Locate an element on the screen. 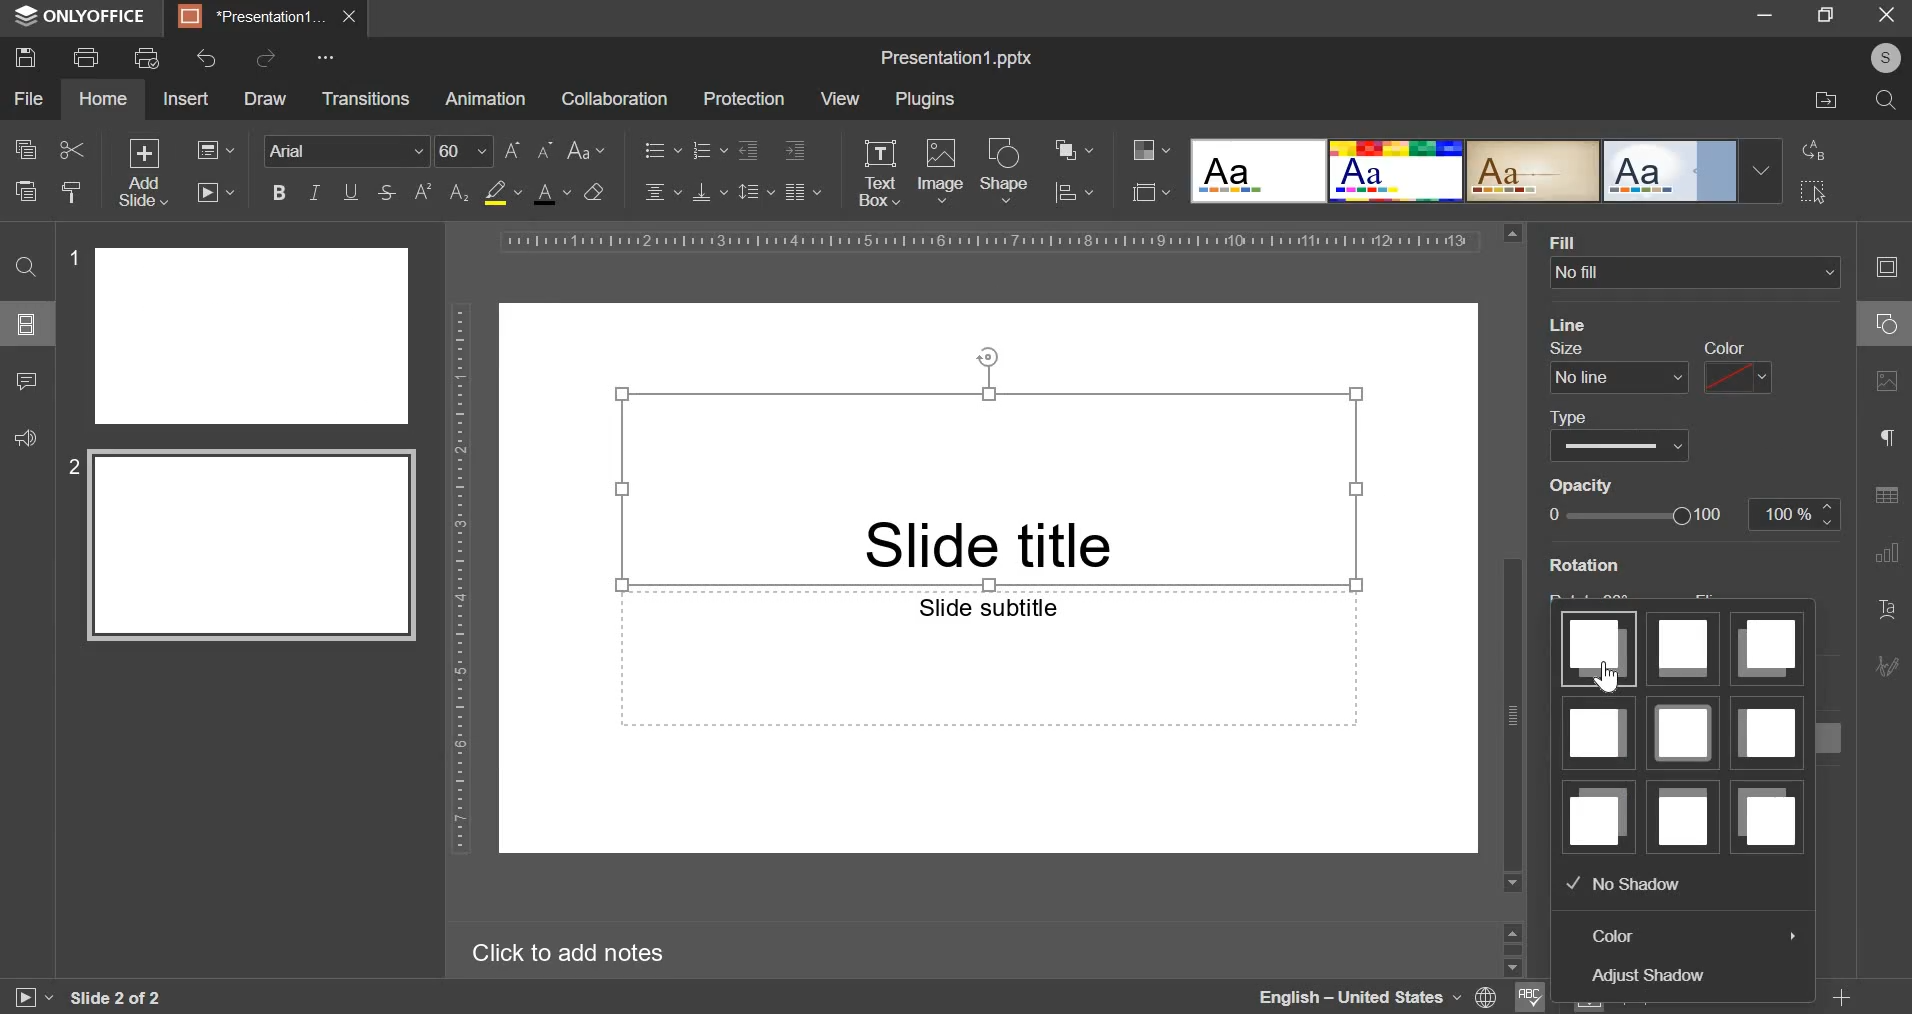 Image resolution: width=1912 pixels, height=1014 pixels. slide menu is located at coordinates (24, 323).